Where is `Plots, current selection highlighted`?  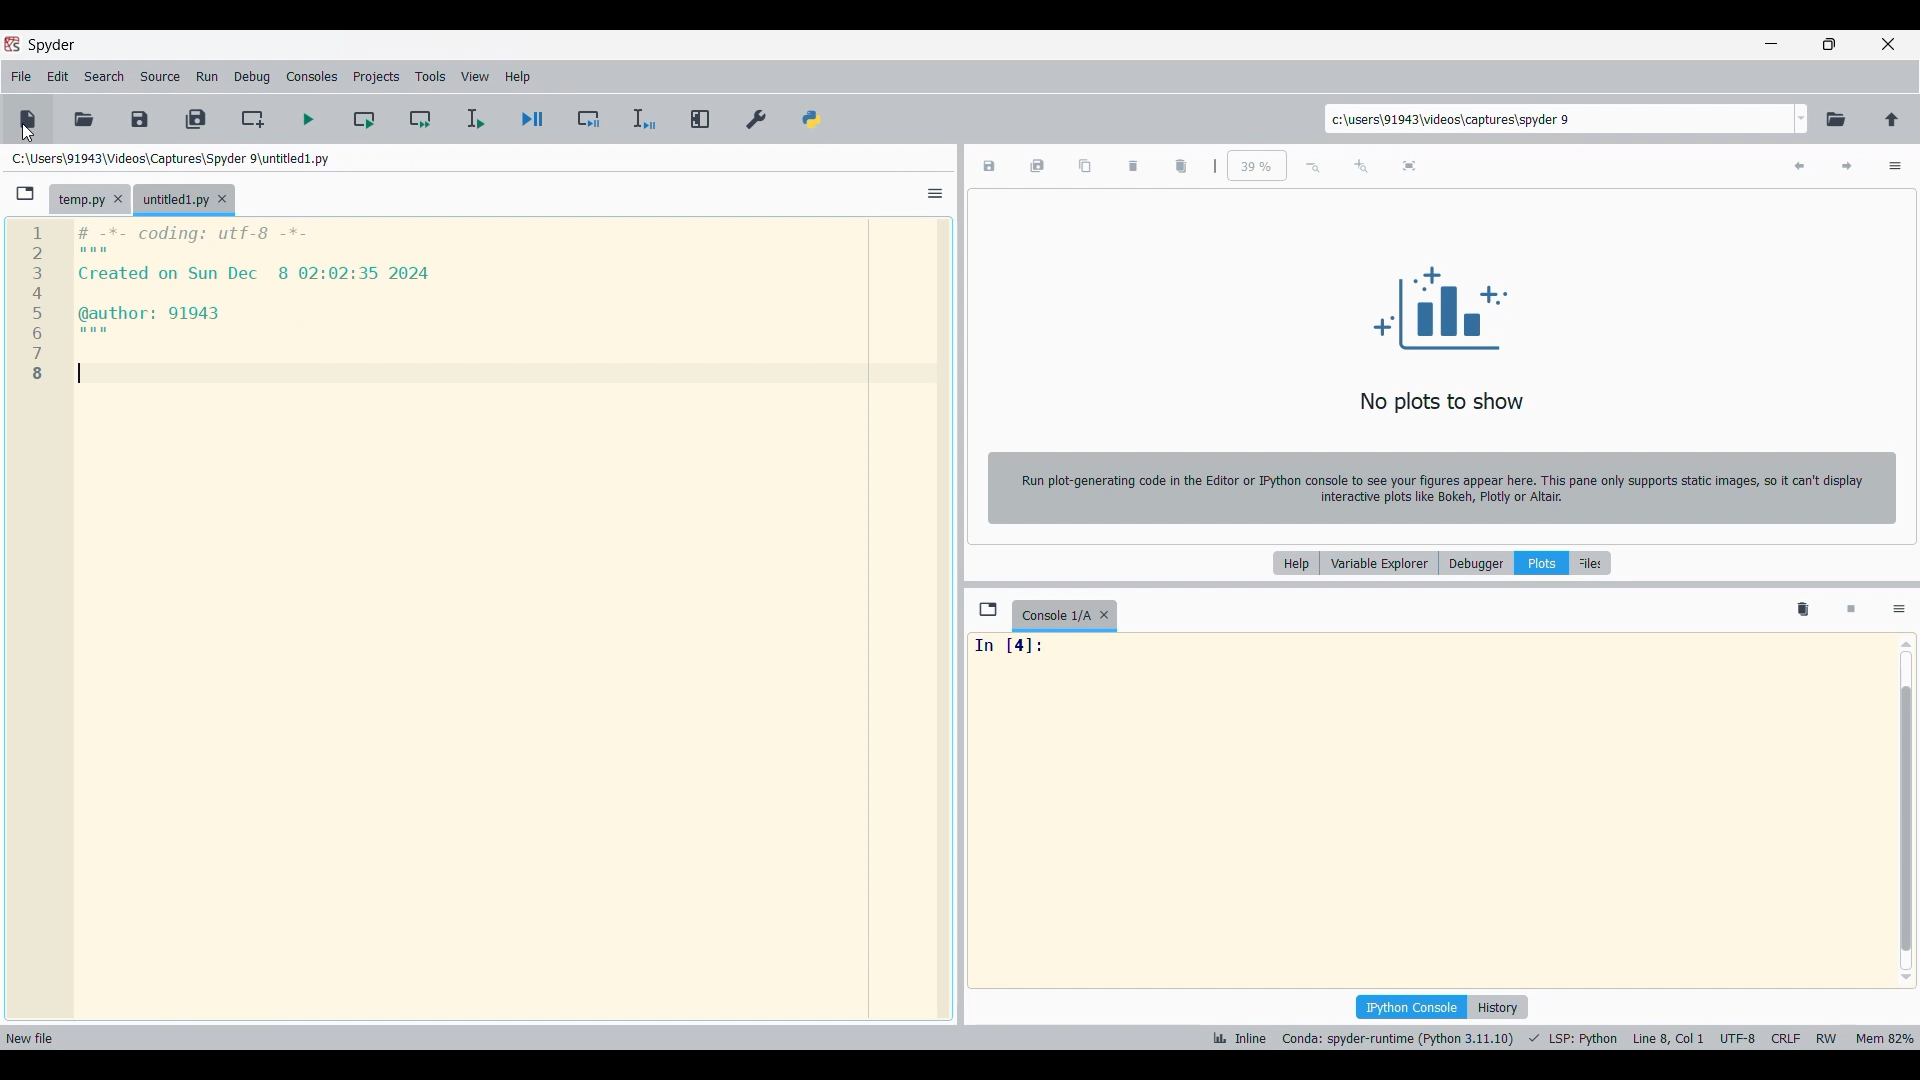 Plots, current selection highlighted is located at coordinates (1543, 563).